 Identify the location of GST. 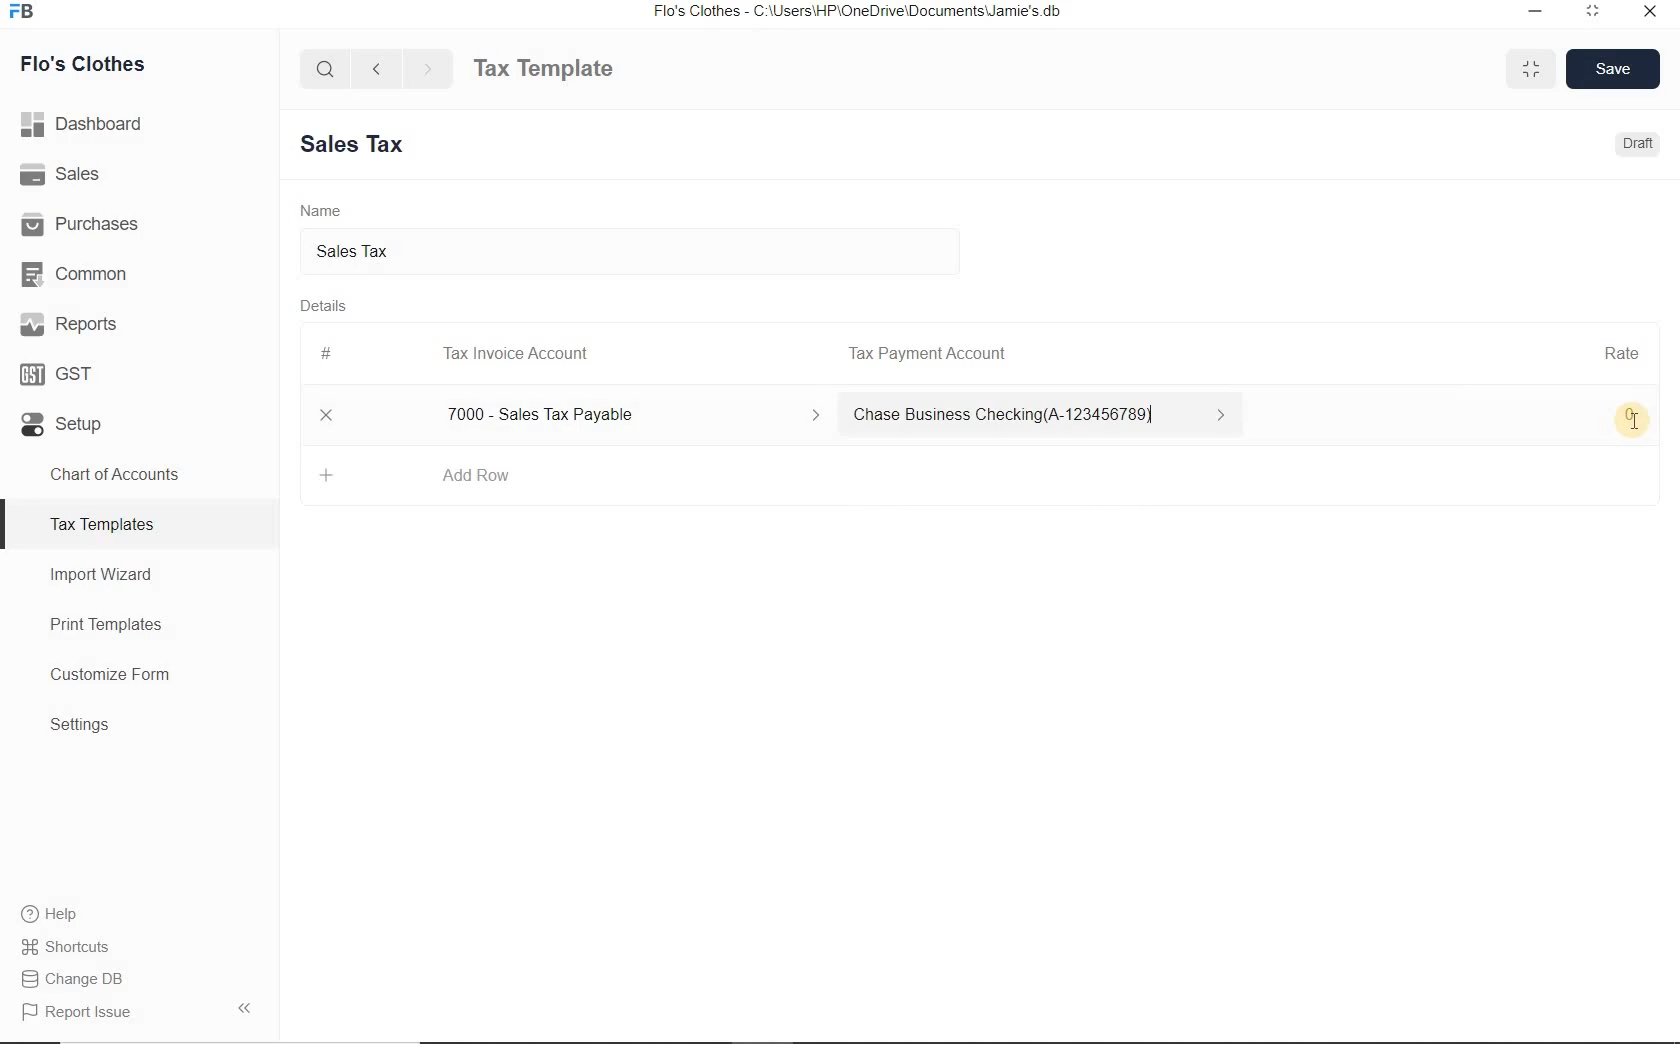
(139, 370).